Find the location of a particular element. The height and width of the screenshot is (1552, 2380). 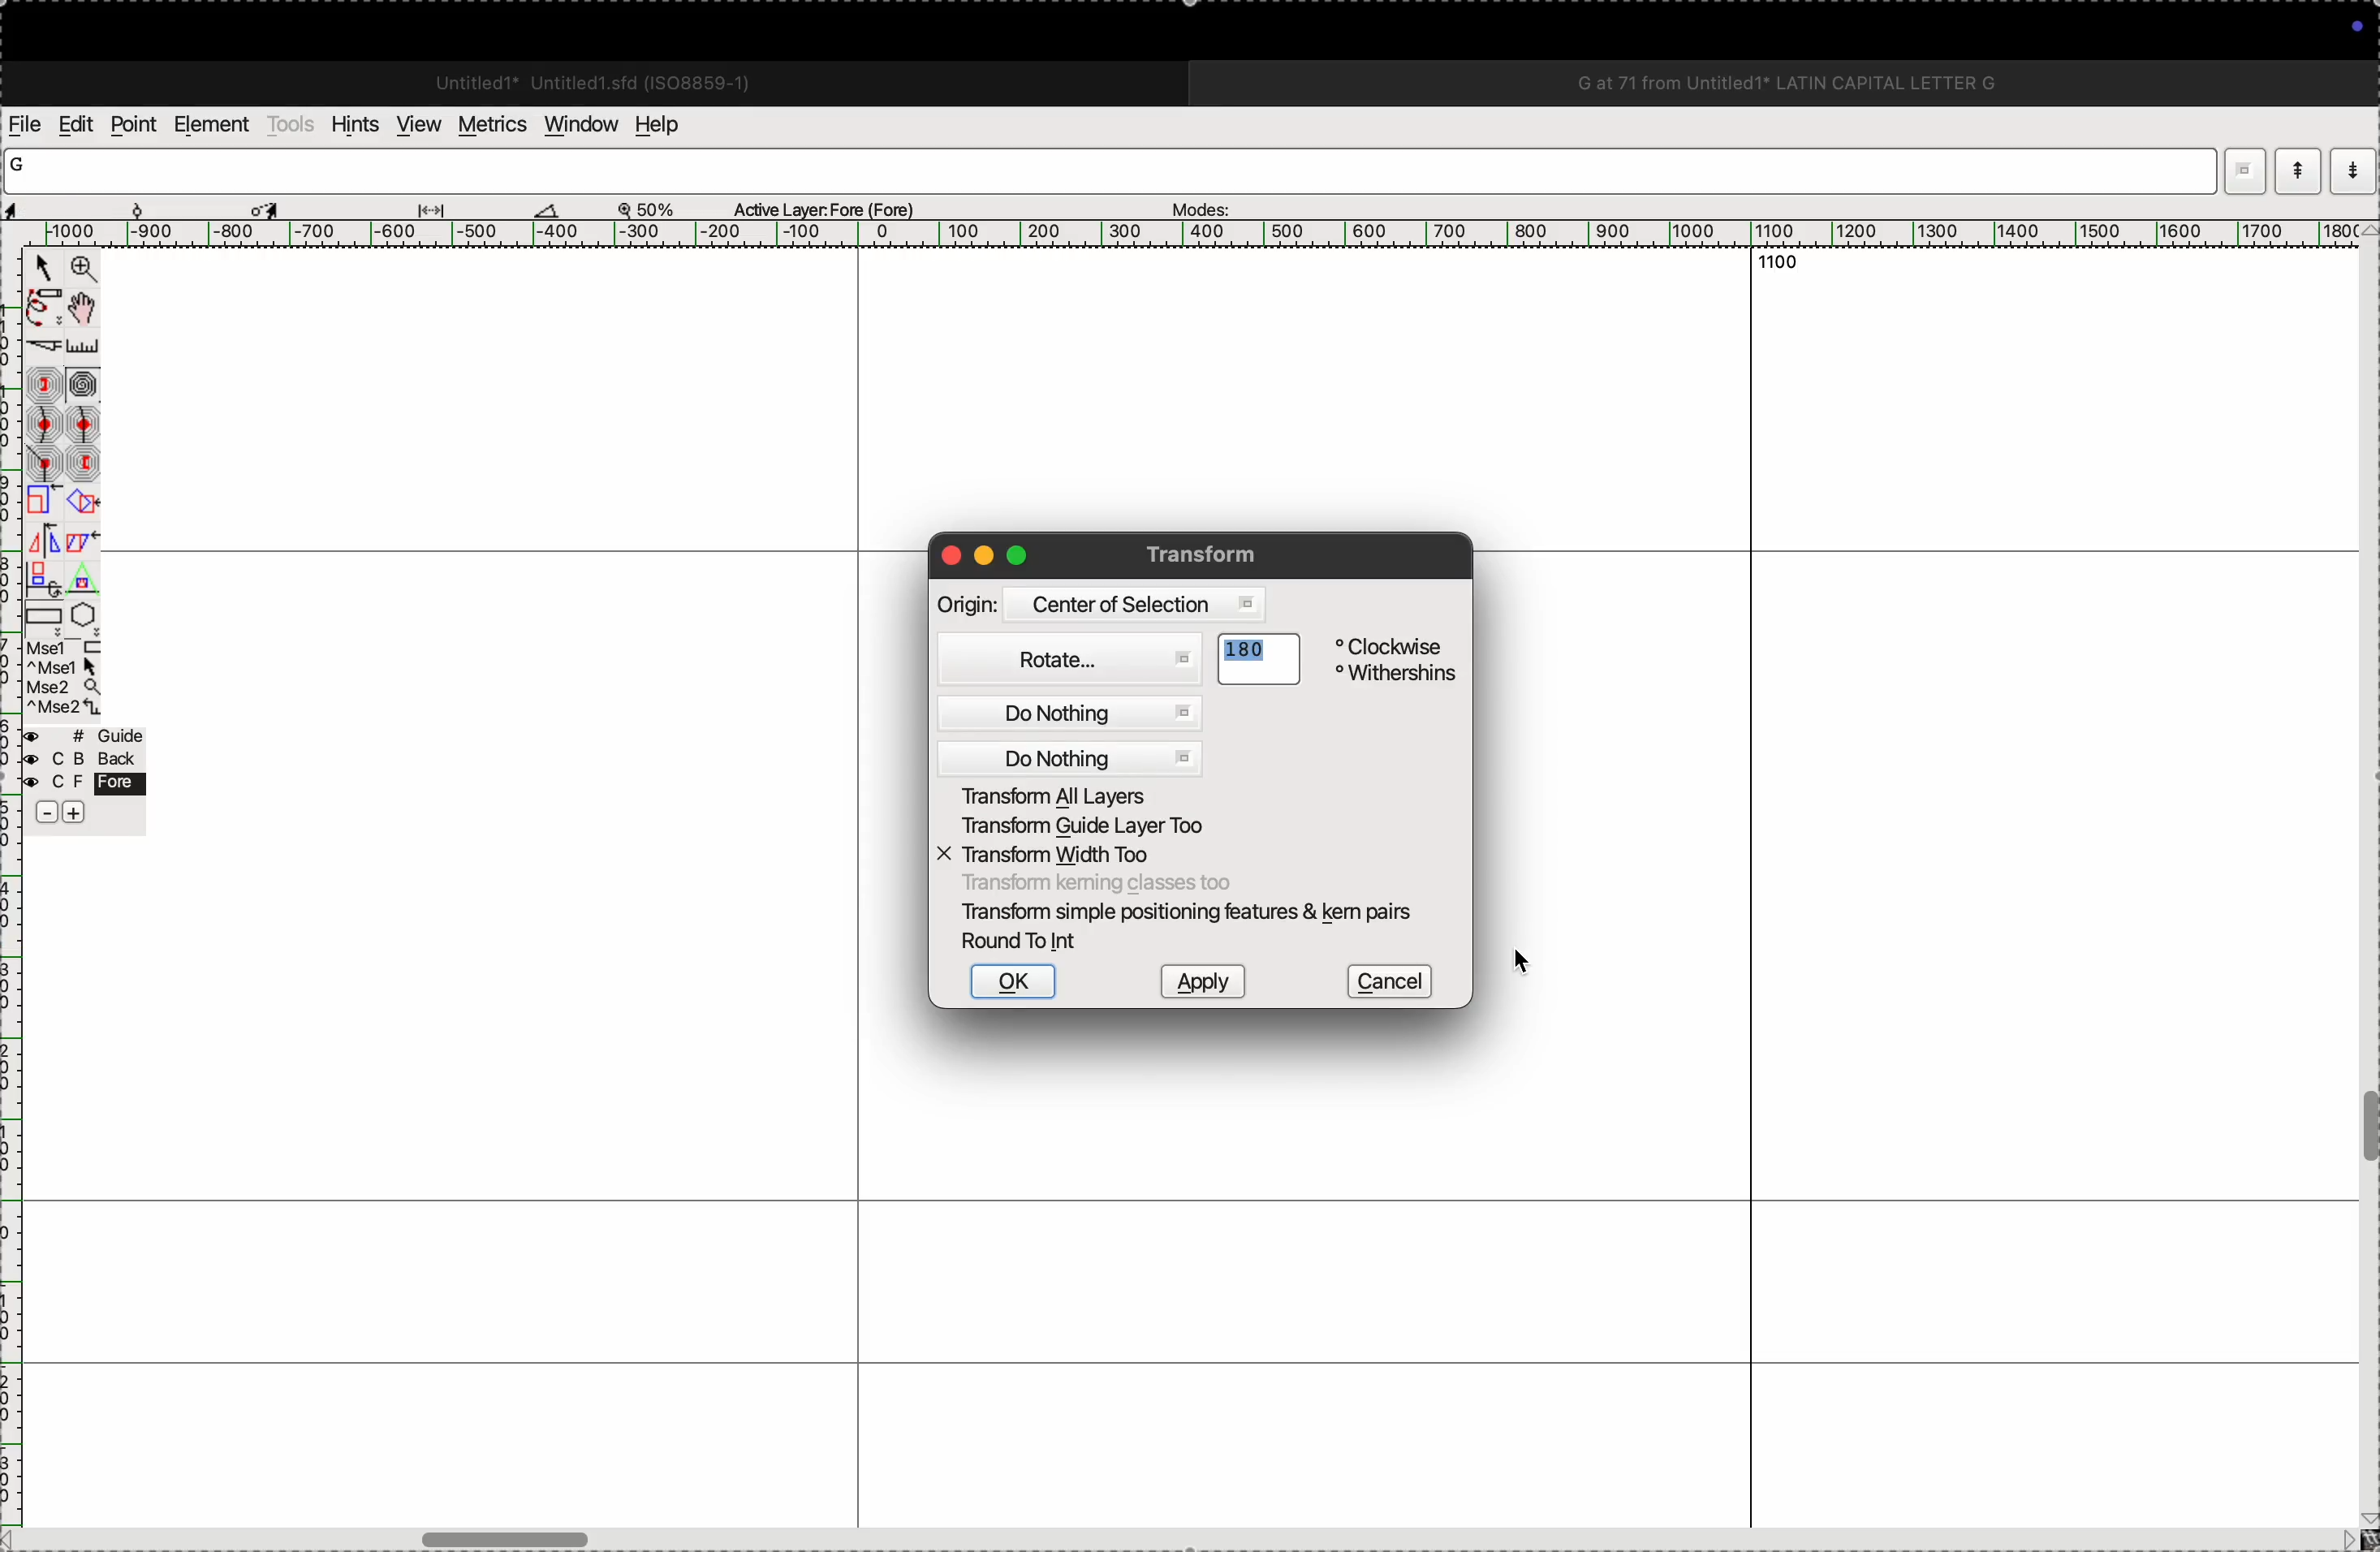

rectangle/ellipse is located at coordinates (45, 616).